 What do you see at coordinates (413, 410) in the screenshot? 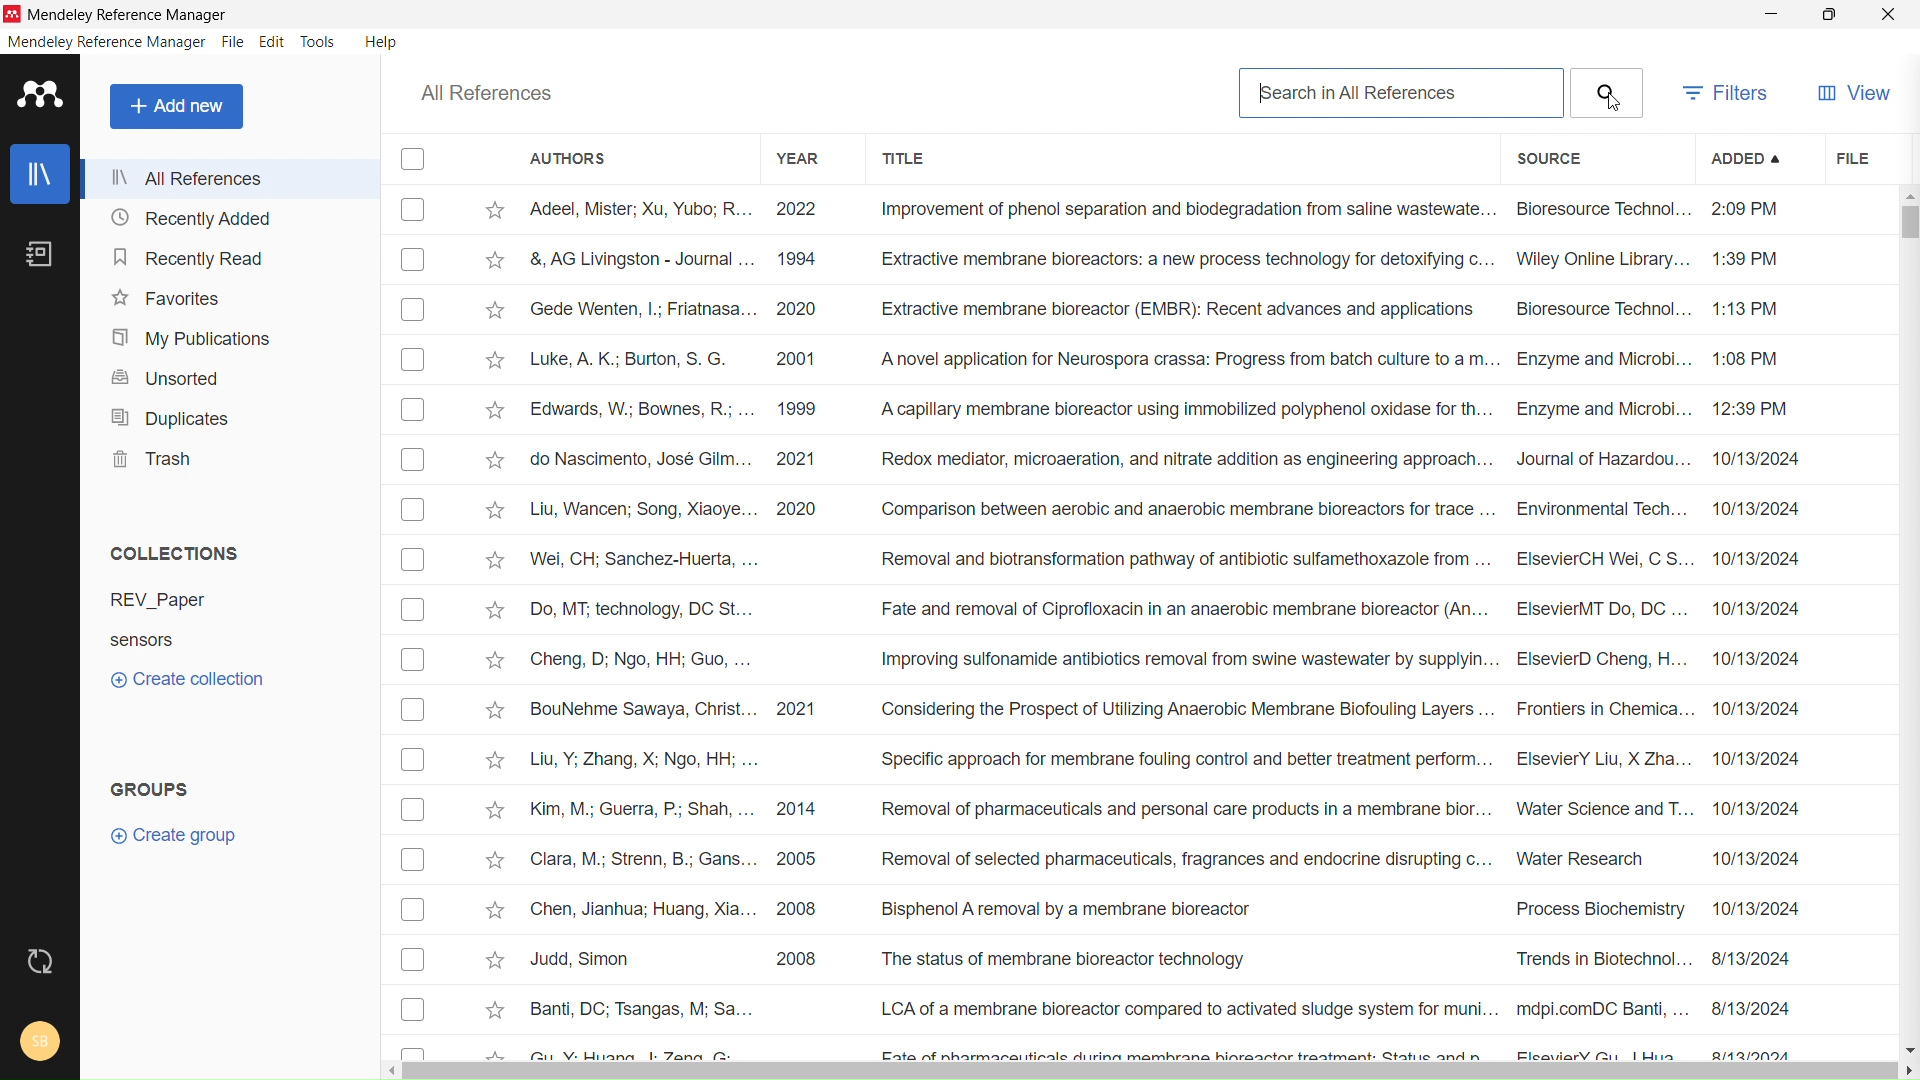
I see `Checkbox` at bounding box center [413, 410].